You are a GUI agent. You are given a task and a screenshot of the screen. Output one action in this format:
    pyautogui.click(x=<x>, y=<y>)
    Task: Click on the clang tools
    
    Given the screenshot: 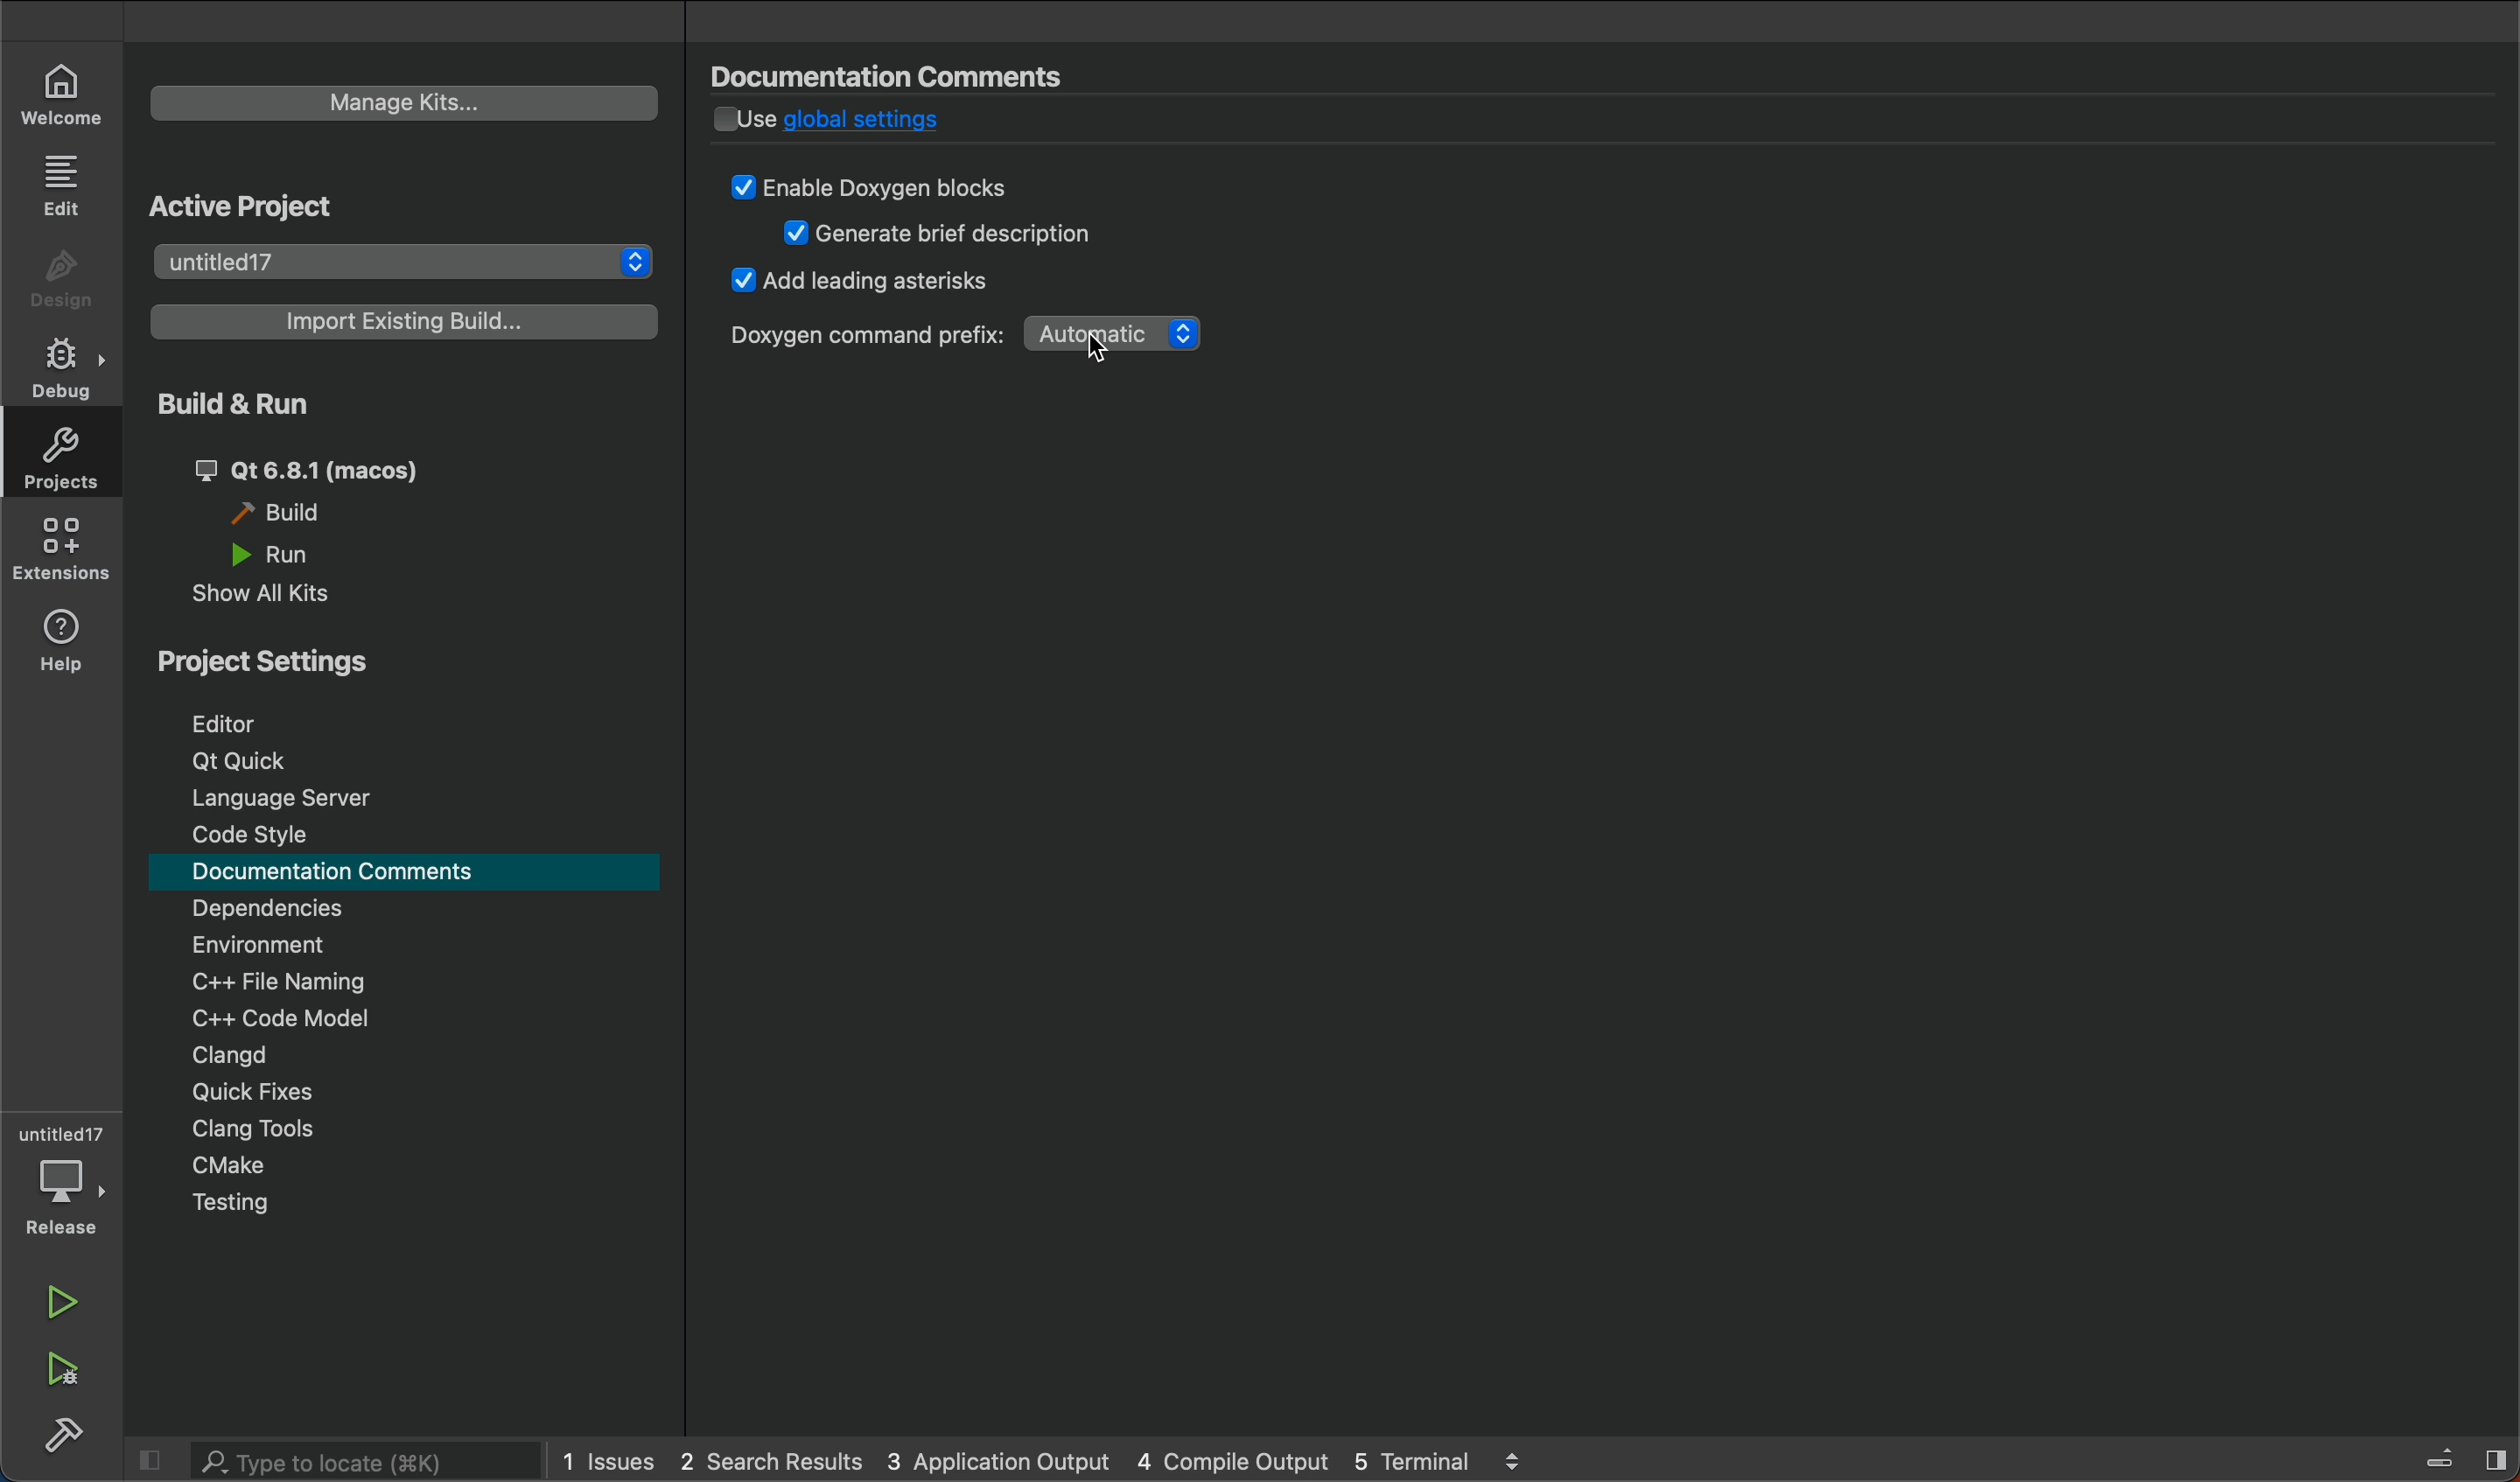 What is the action you would take?
    pyautogui.click(x=264, y=1131)
    